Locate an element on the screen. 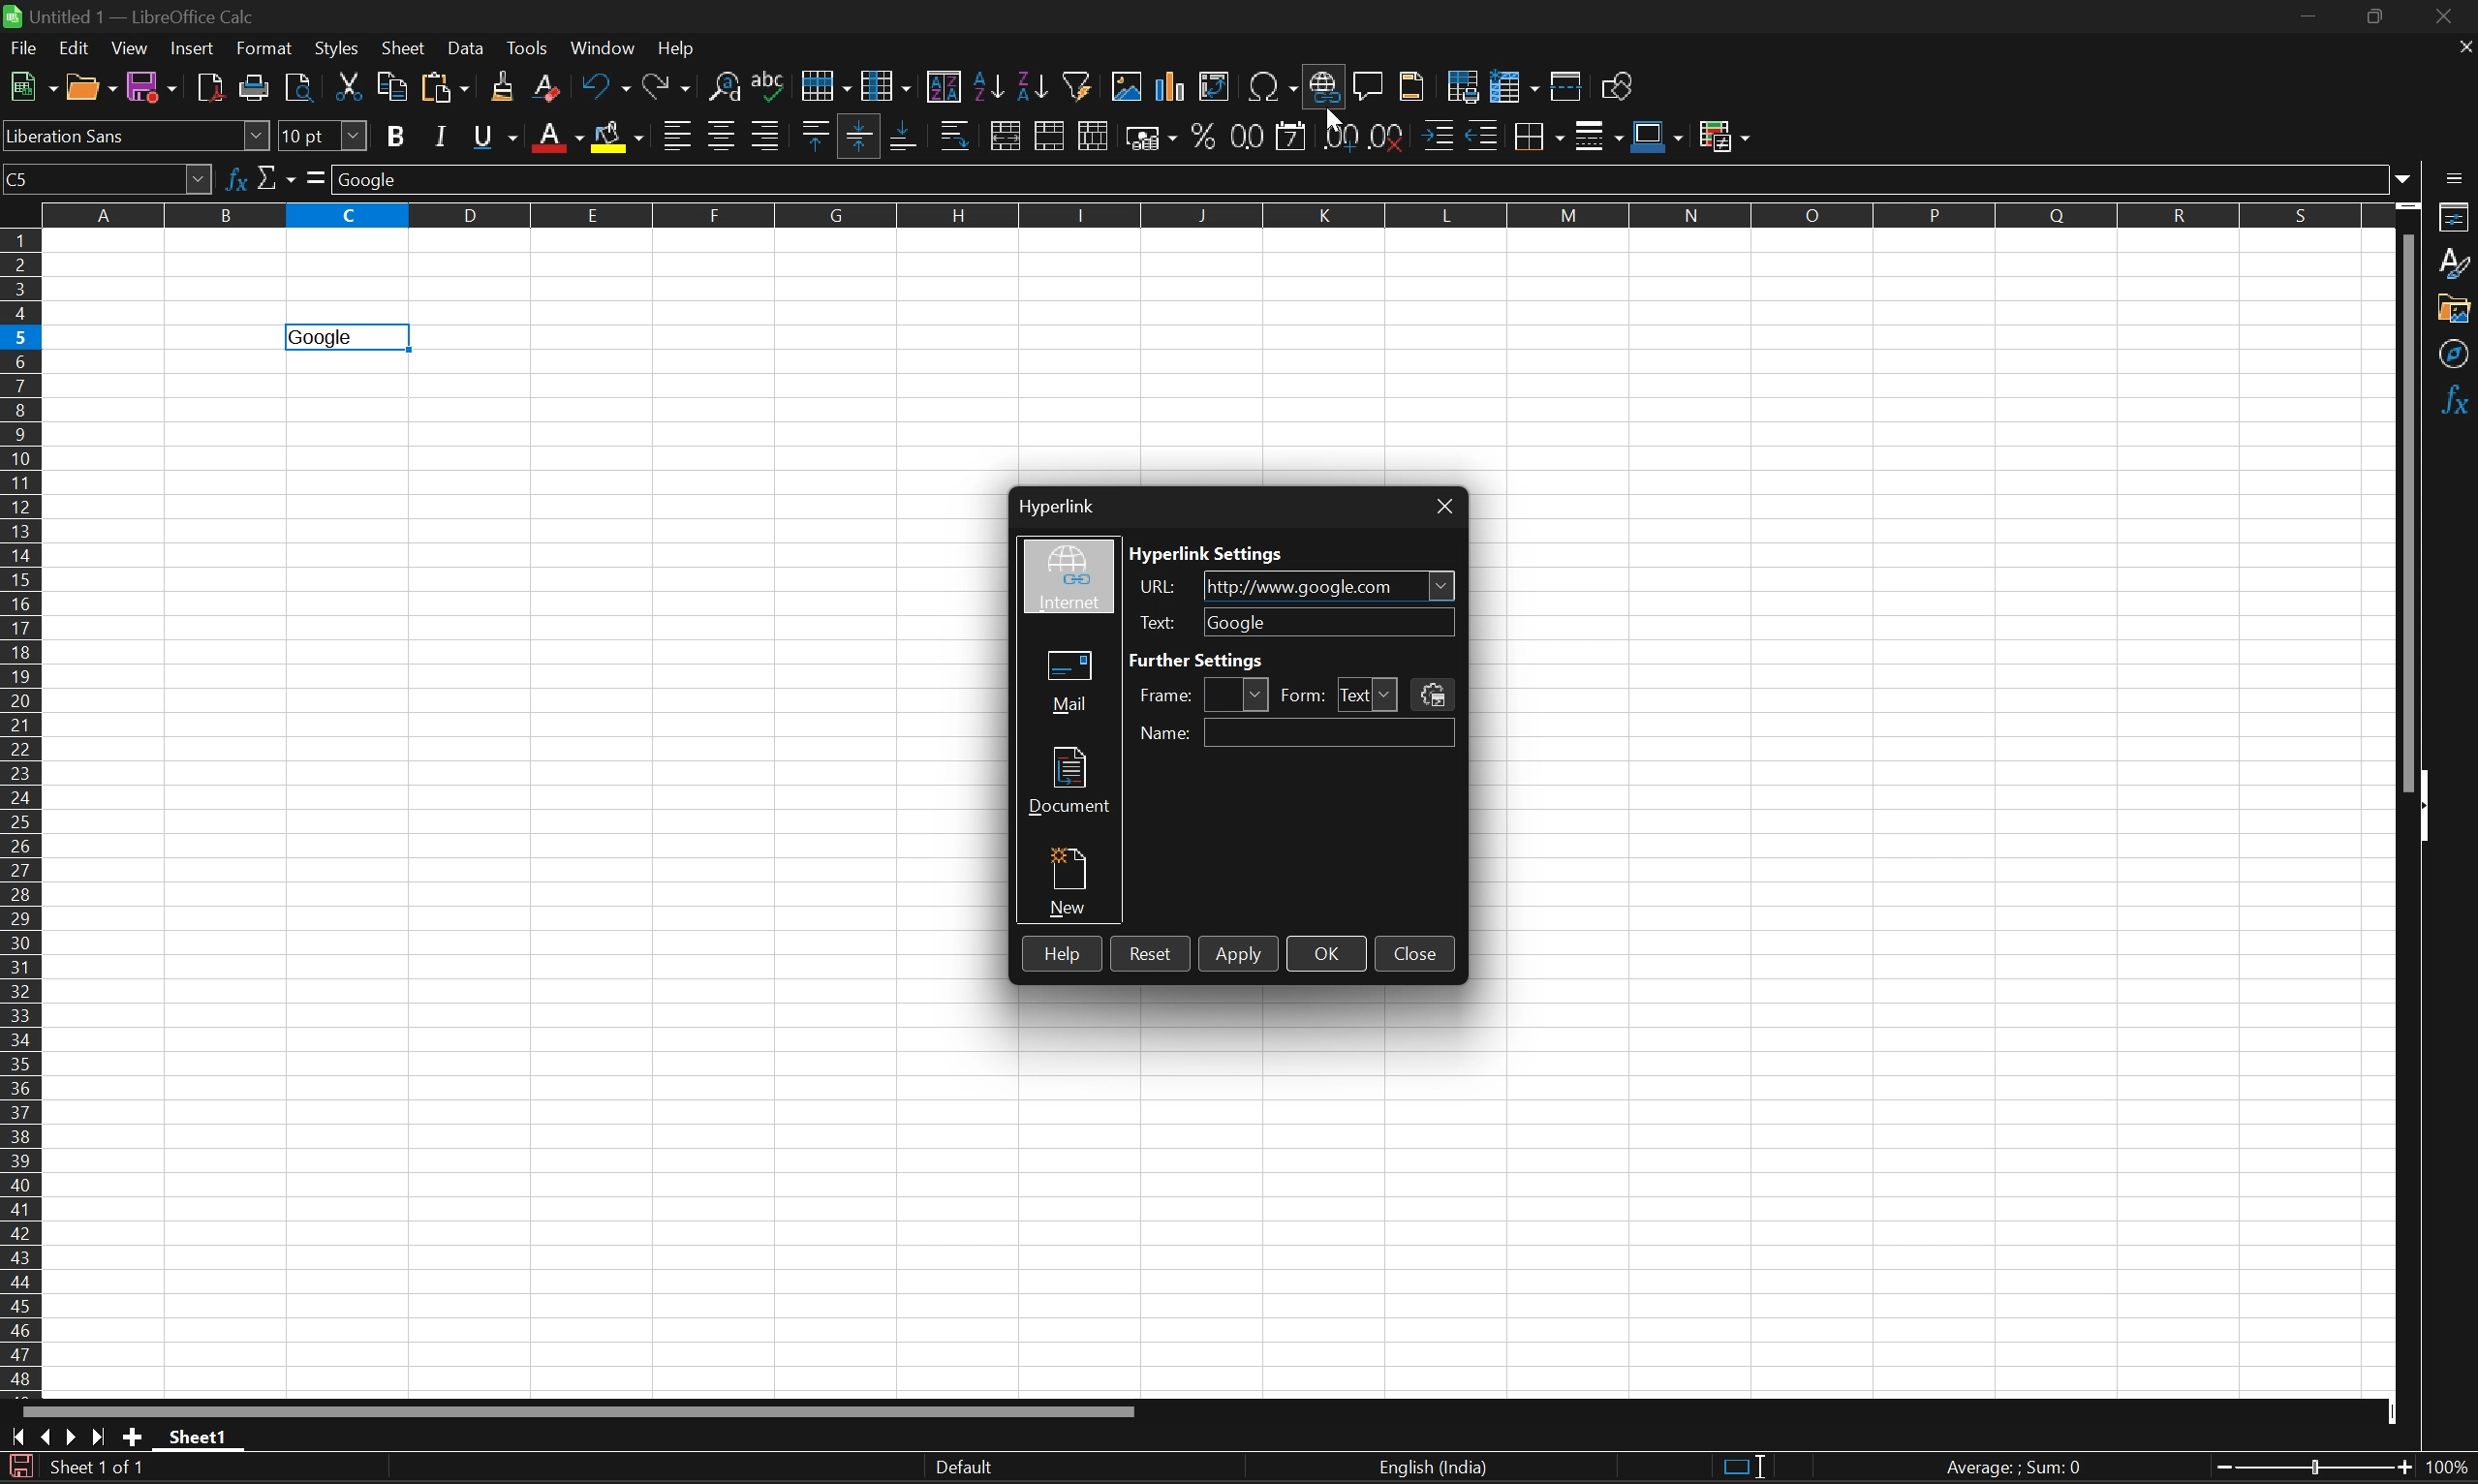 This screenshot has width=2478, height=1484. Clear direct formatting is located at coordinates (549, 90).